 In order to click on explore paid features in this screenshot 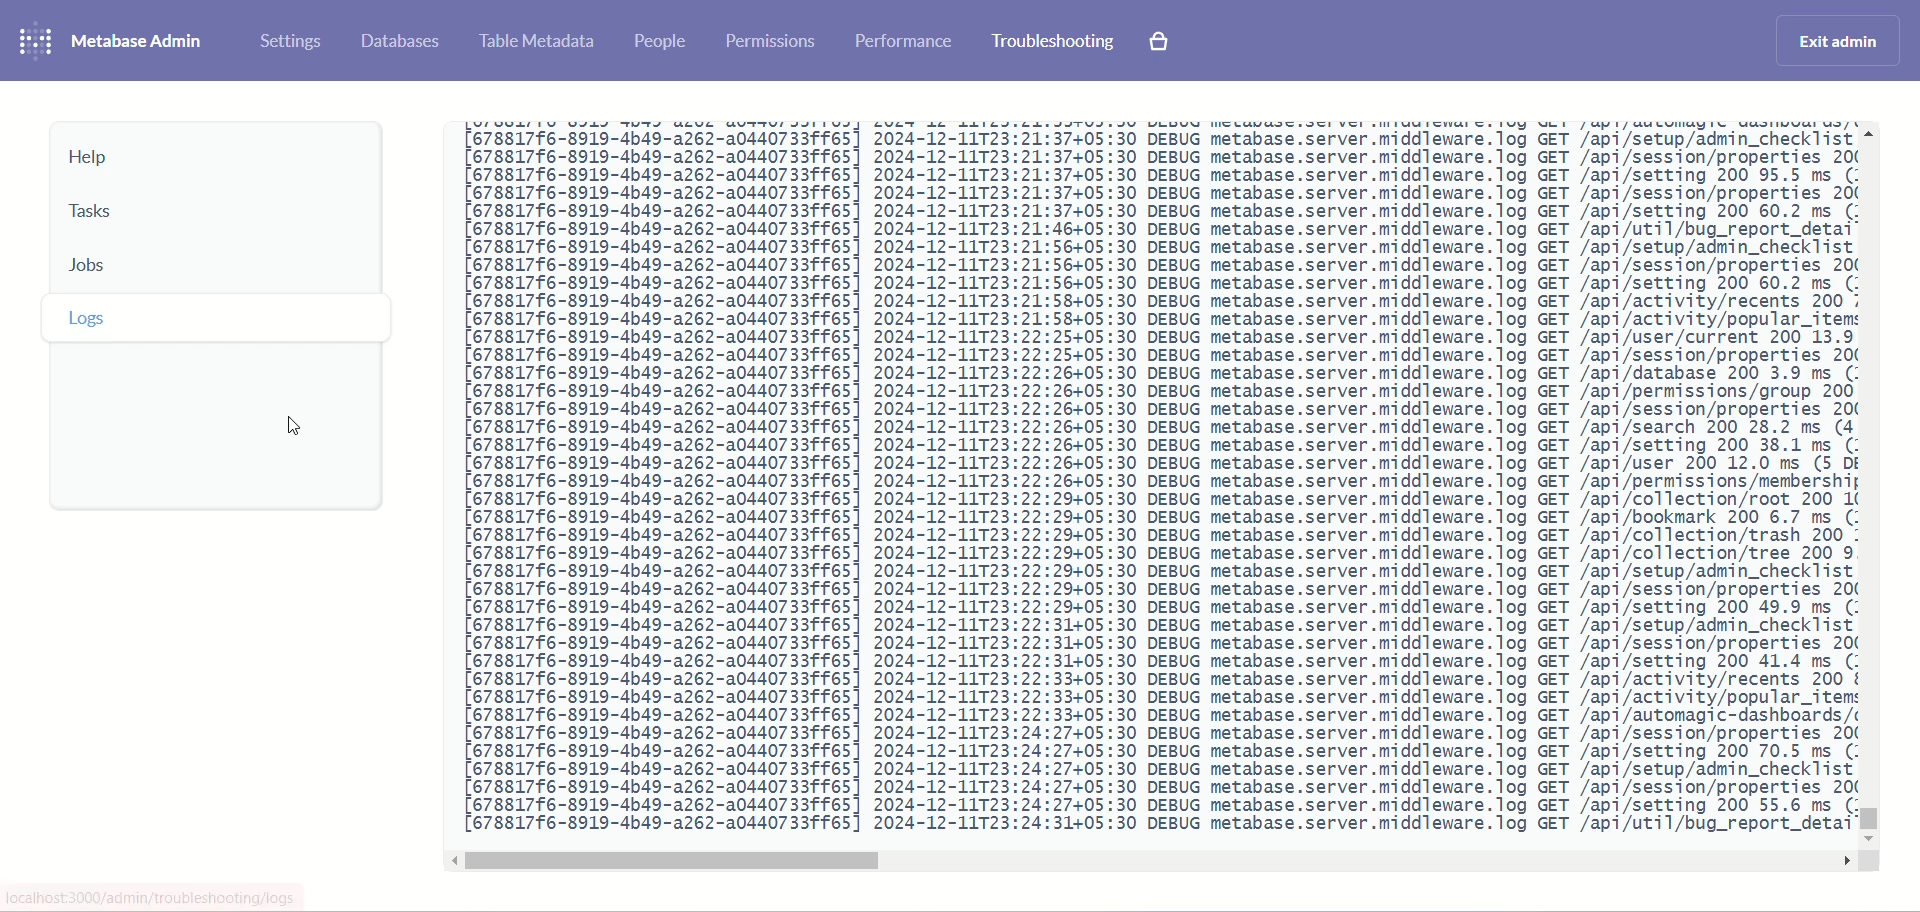, I will do `click(1161, 42)`.